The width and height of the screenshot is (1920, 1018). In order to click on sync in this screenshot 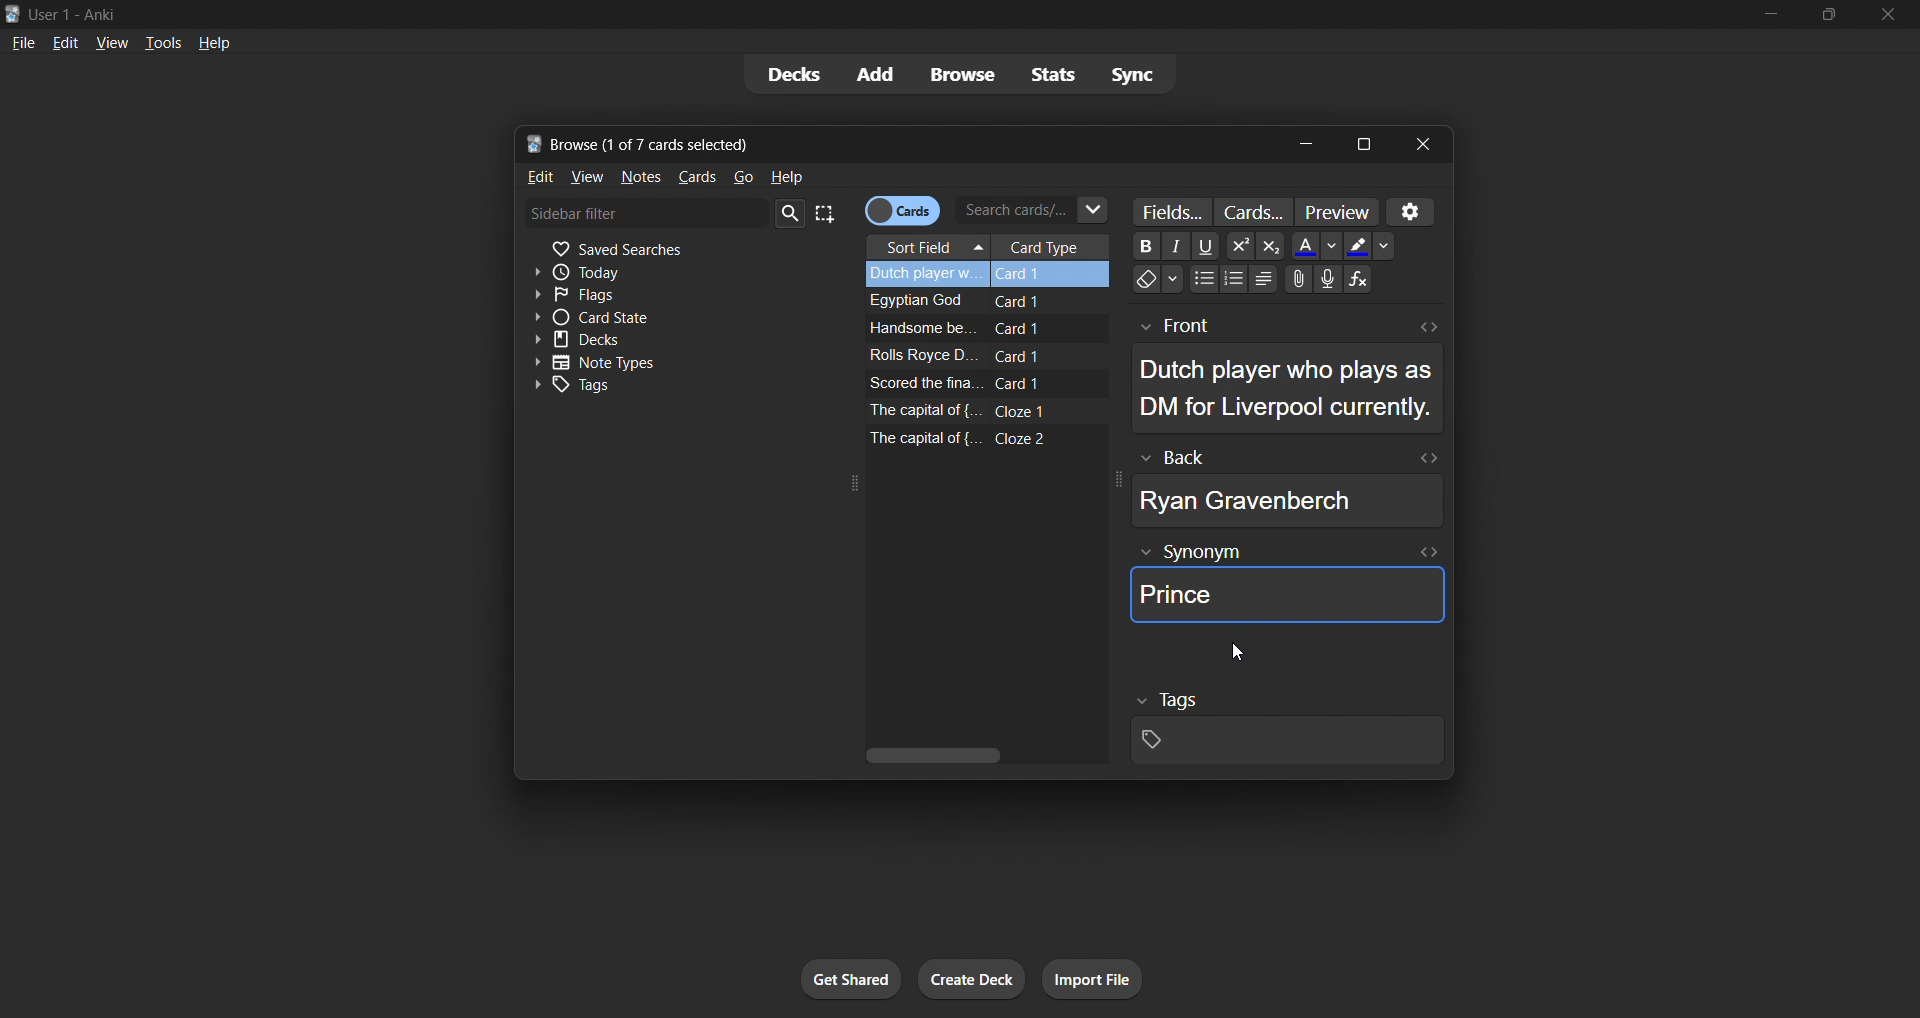, I will do `click(1138, 73)`.